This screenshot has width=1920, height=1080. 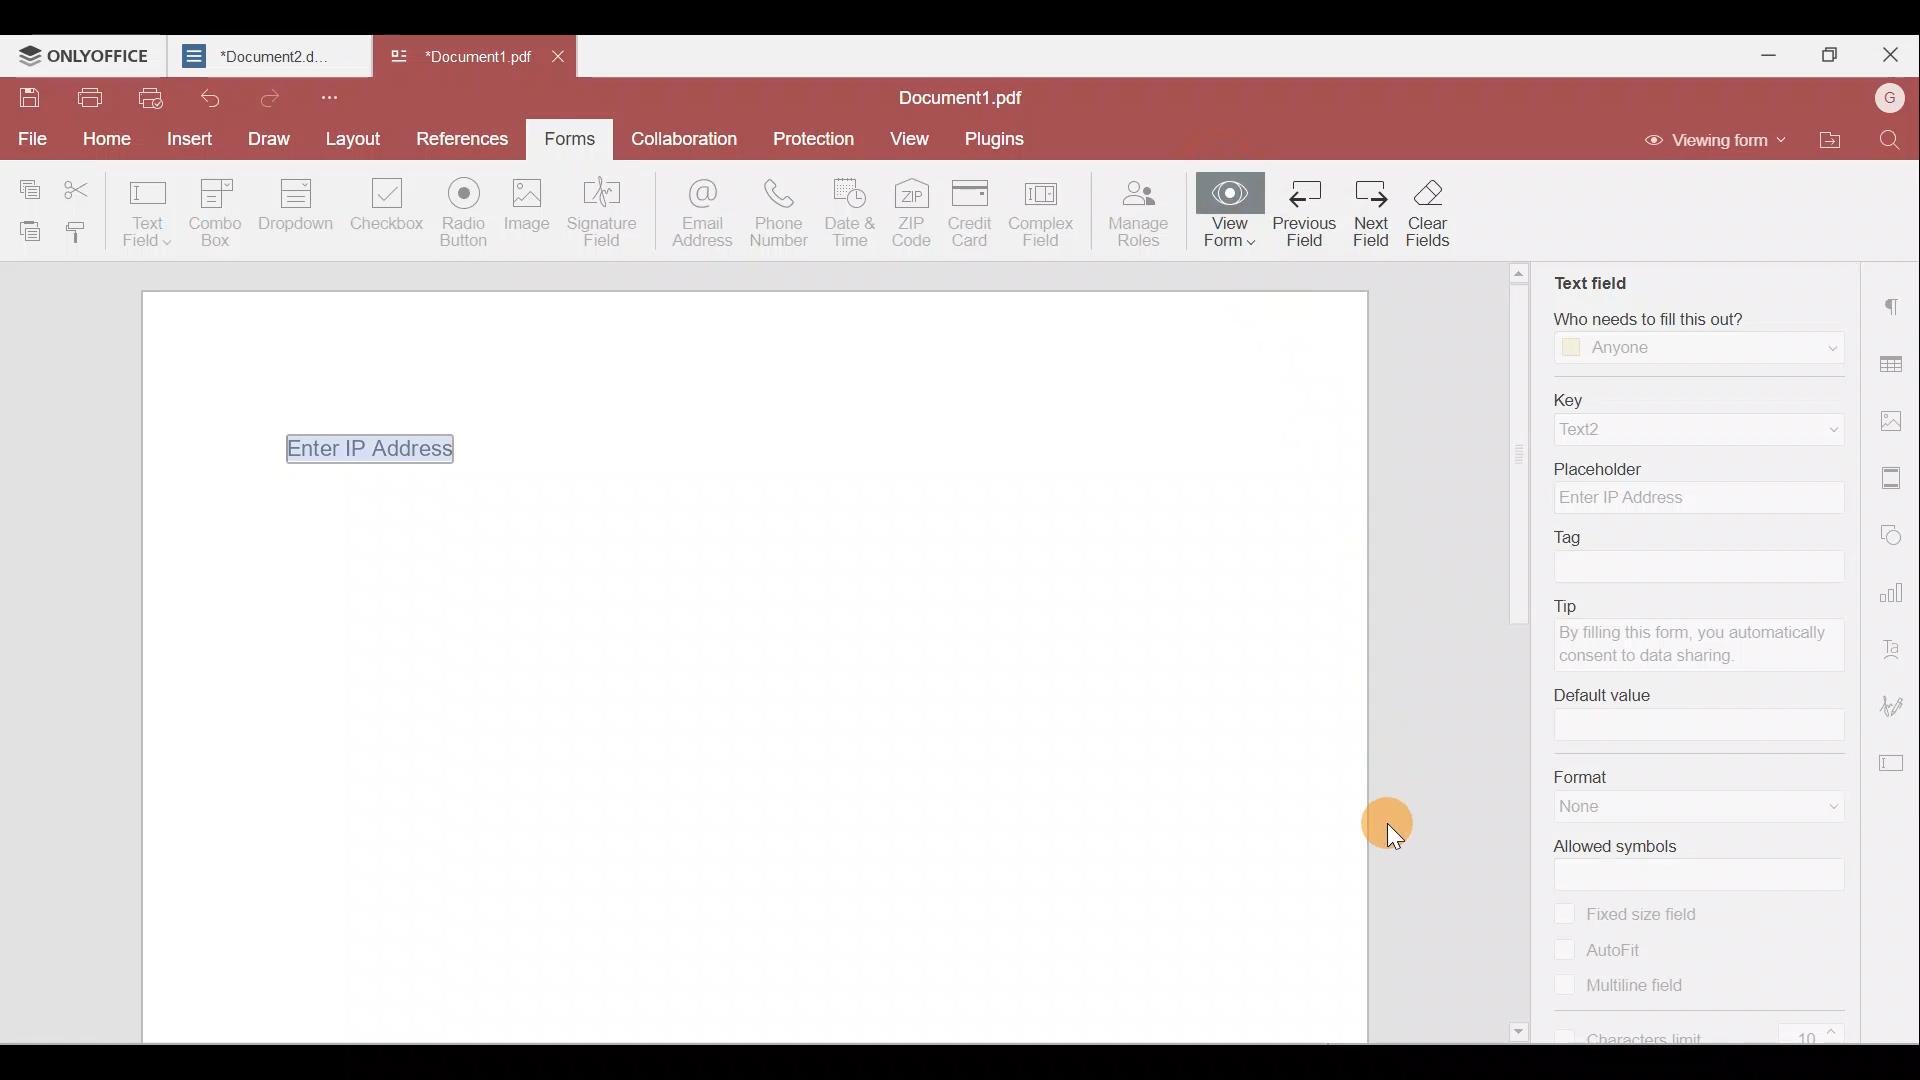 I want to click on Combo box, so click(x=221, y=209).